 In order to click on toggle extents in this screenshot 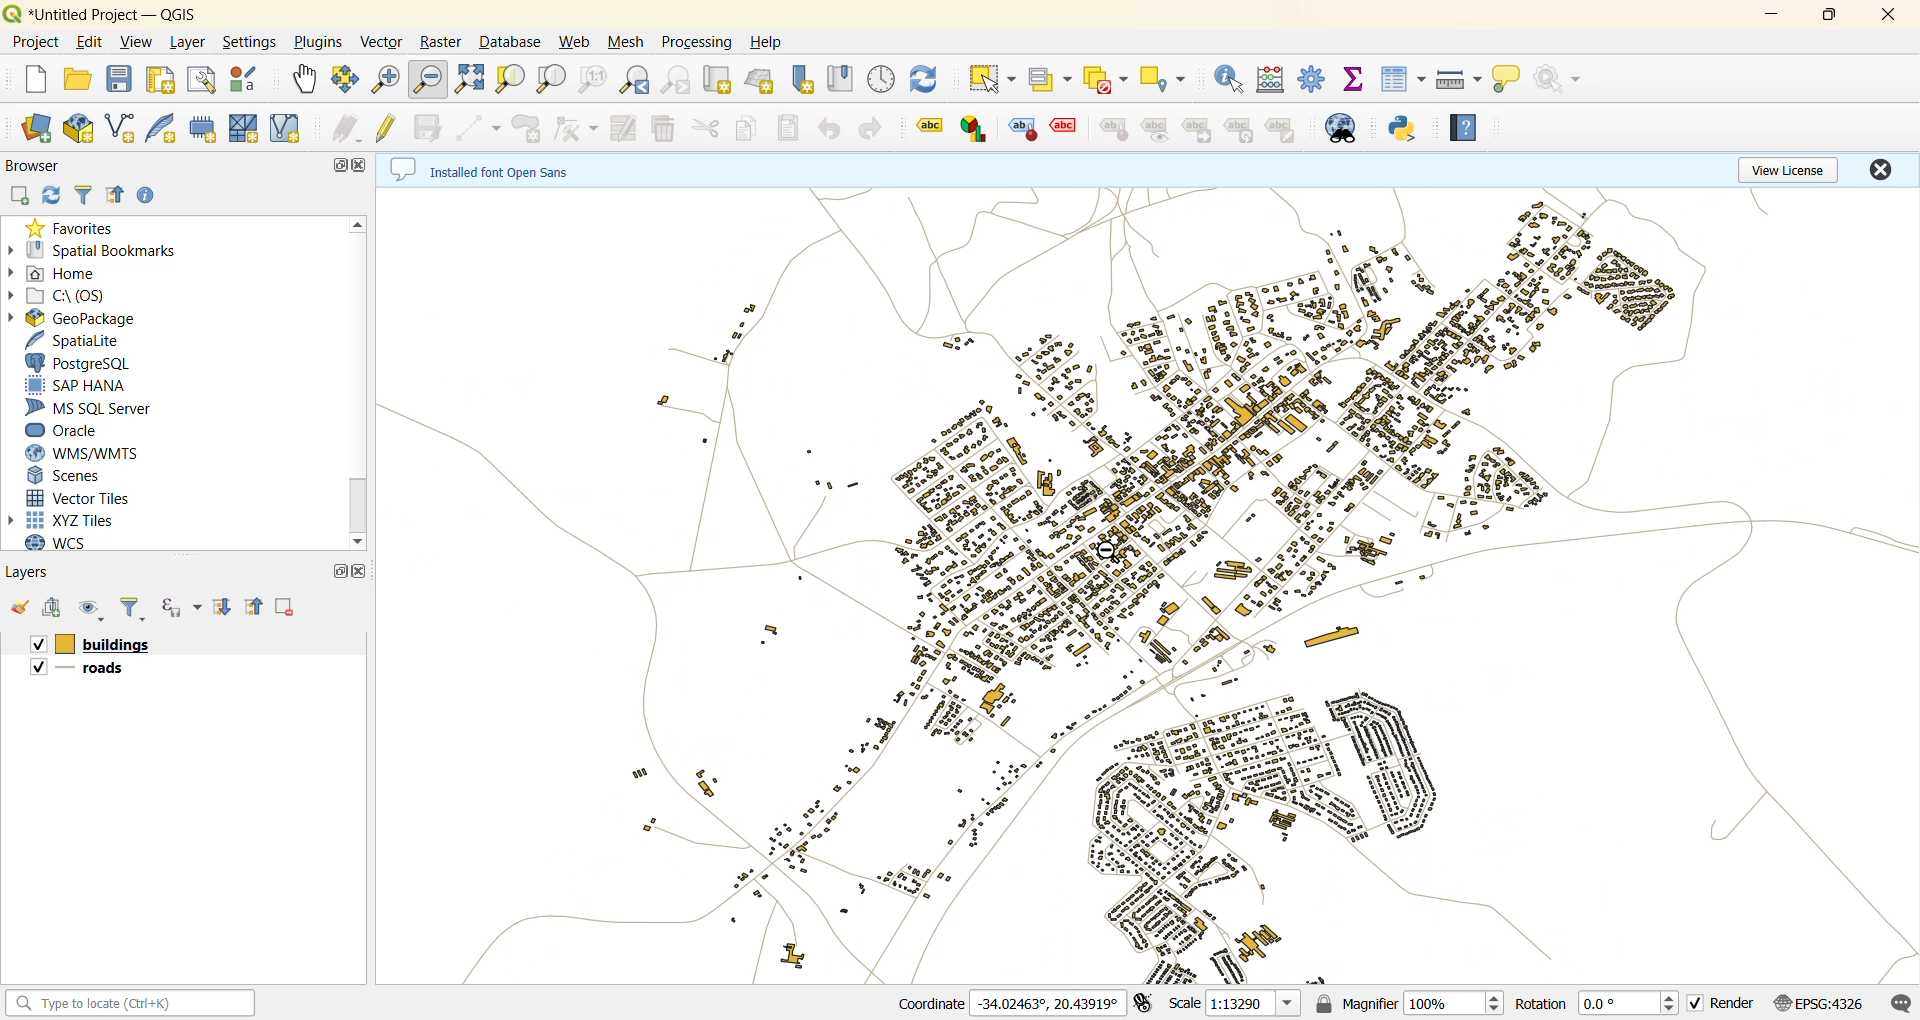, I will do `click(1145, 1004)`.